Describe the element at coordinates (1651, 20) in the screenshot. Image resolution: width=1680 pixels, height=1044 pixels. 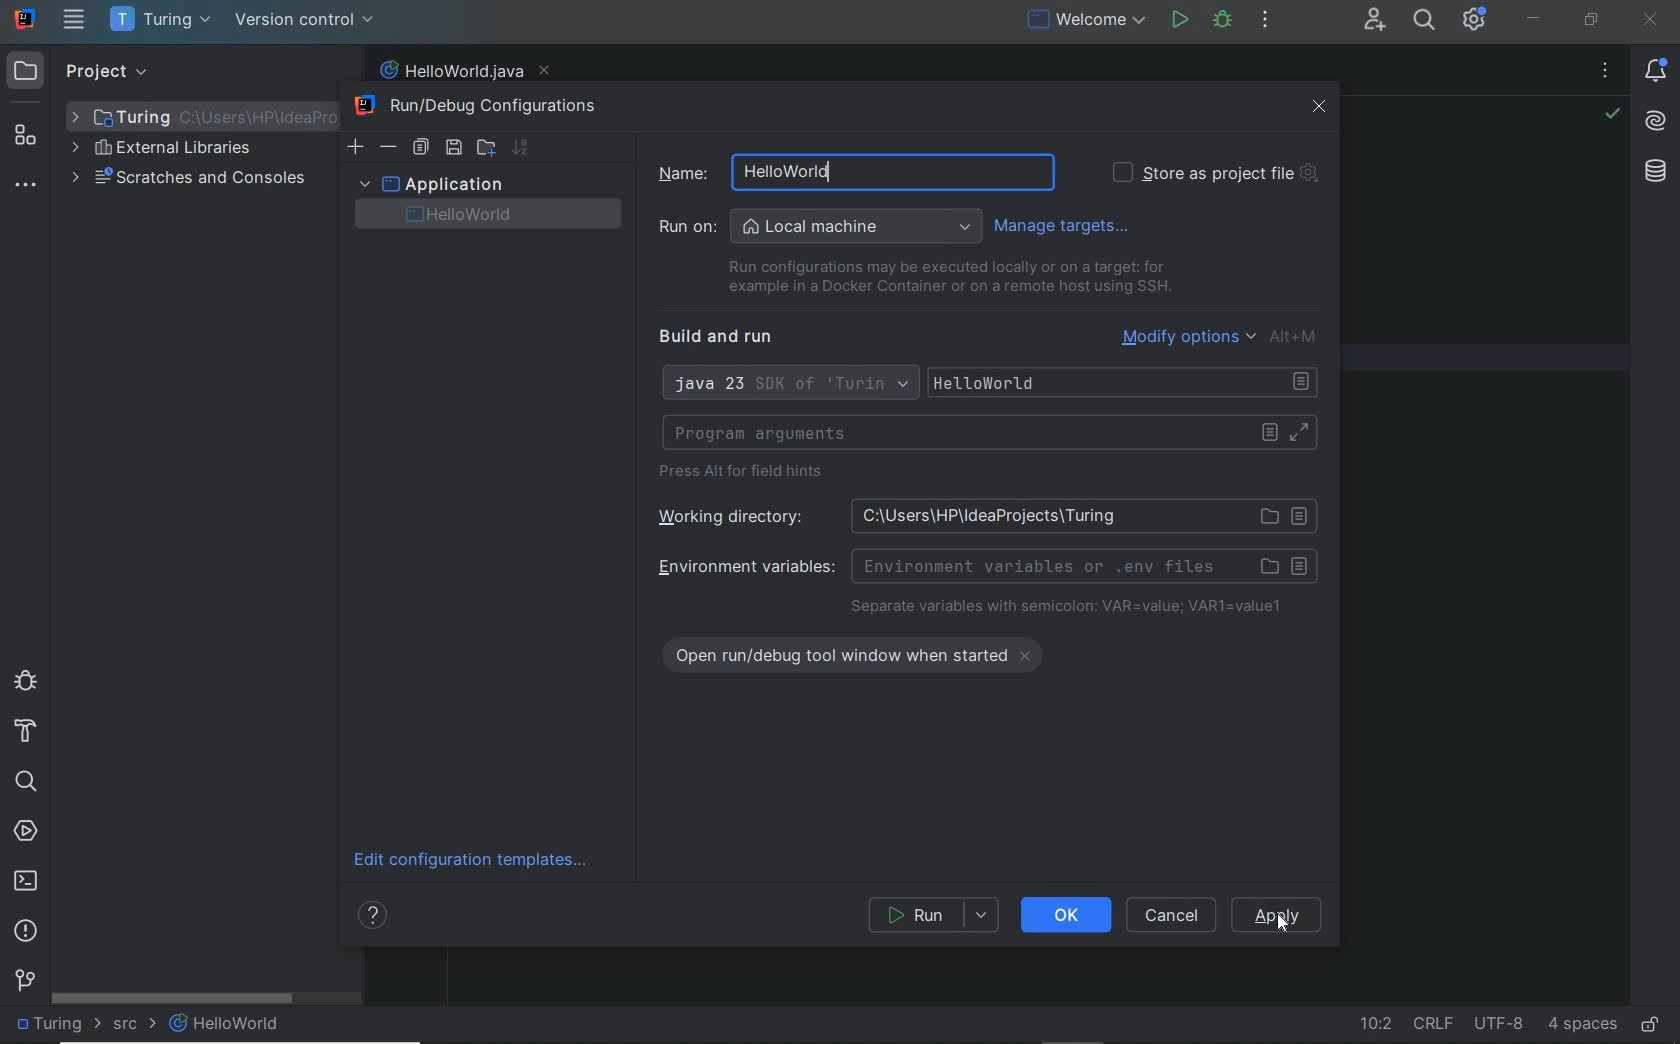
I see `CLOSE` at that location.